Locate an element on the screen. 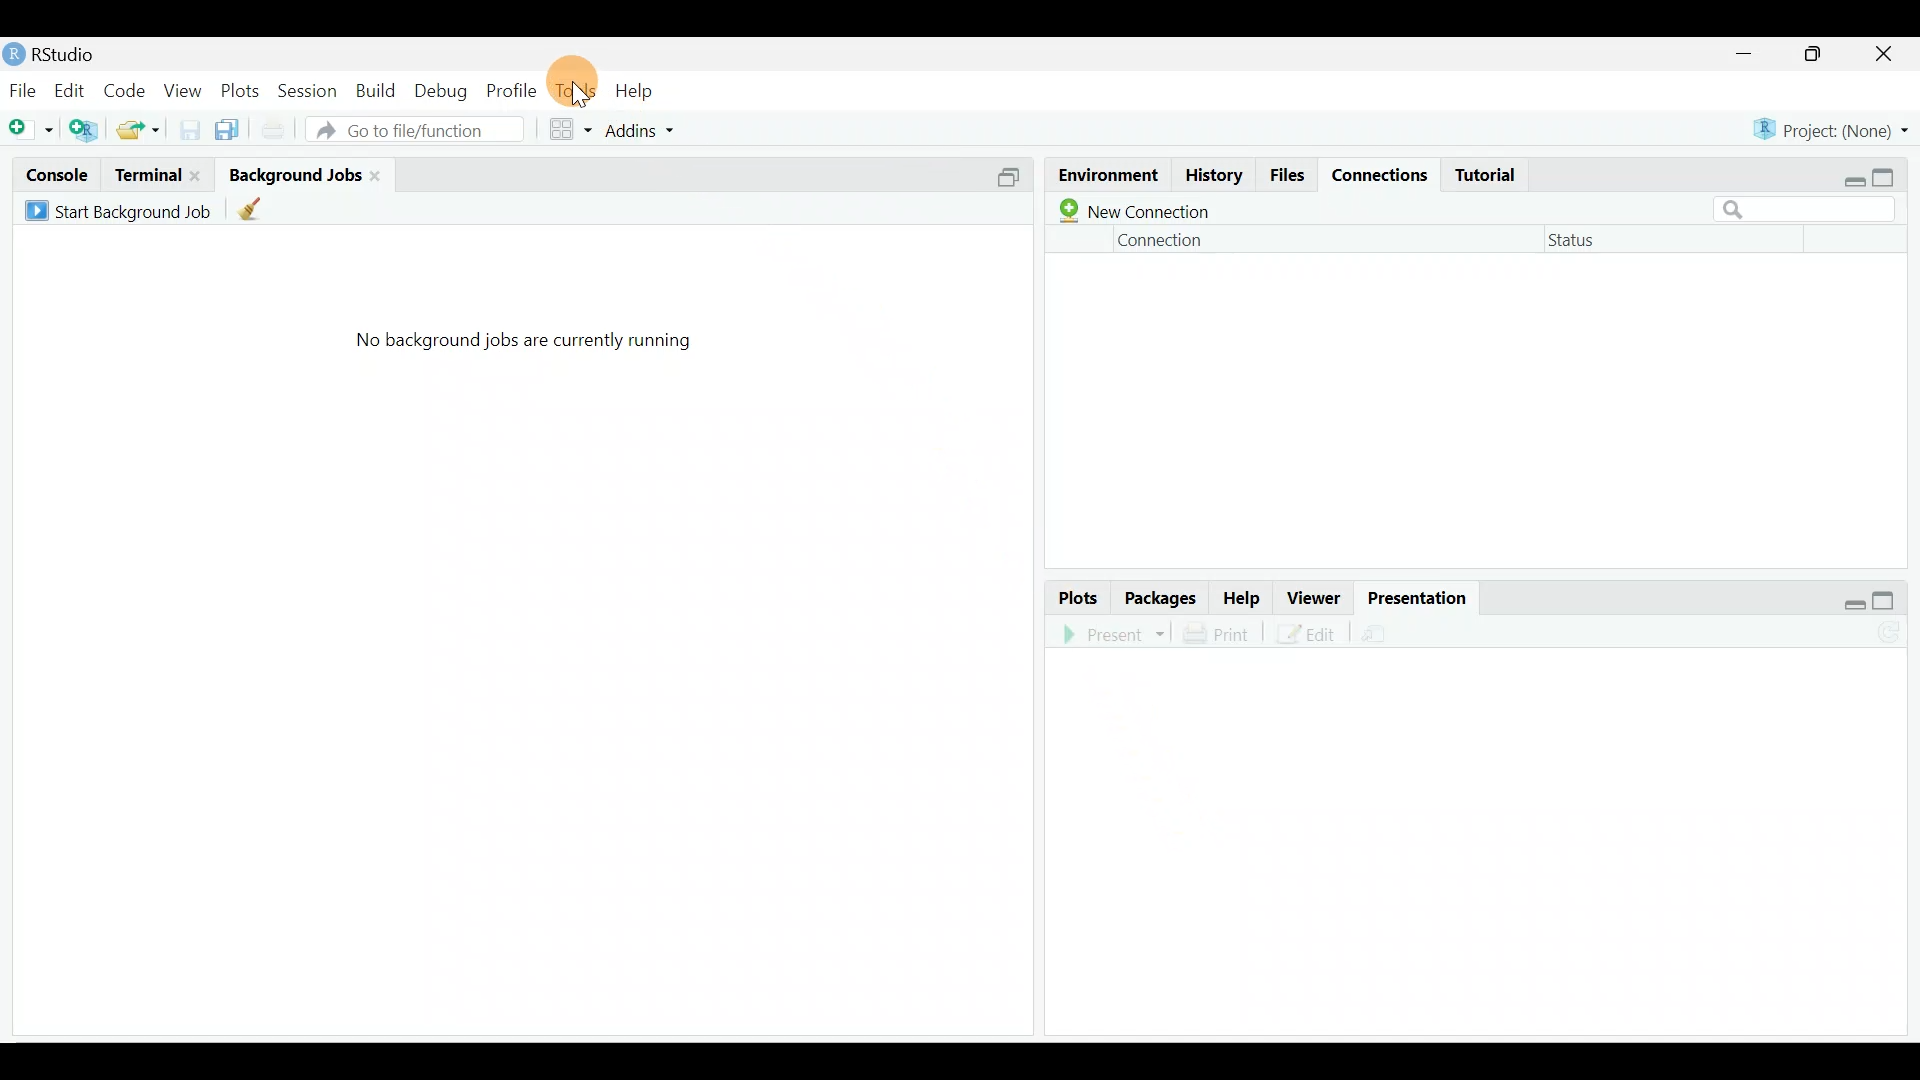  RStudio is located at coordinates (61, 54).